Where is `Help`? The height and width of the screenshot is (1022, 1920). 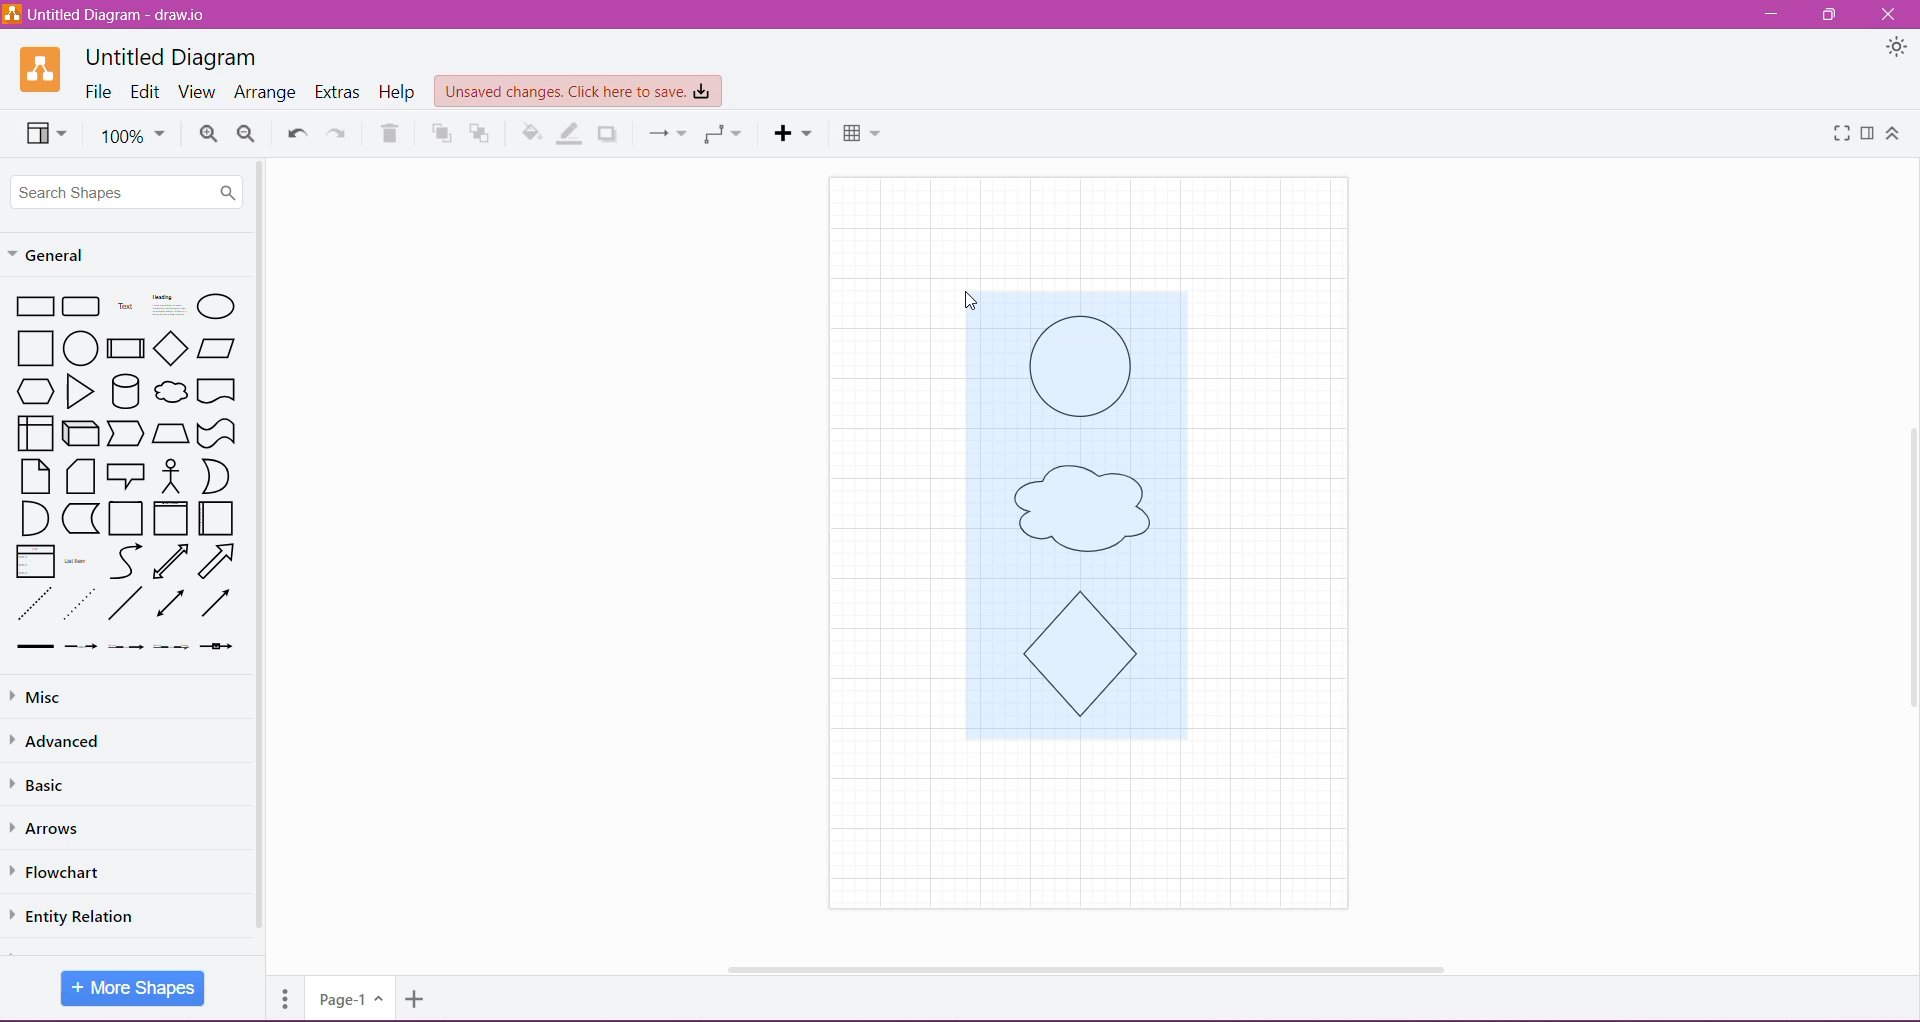 Help is located at coordinates (399, 92).